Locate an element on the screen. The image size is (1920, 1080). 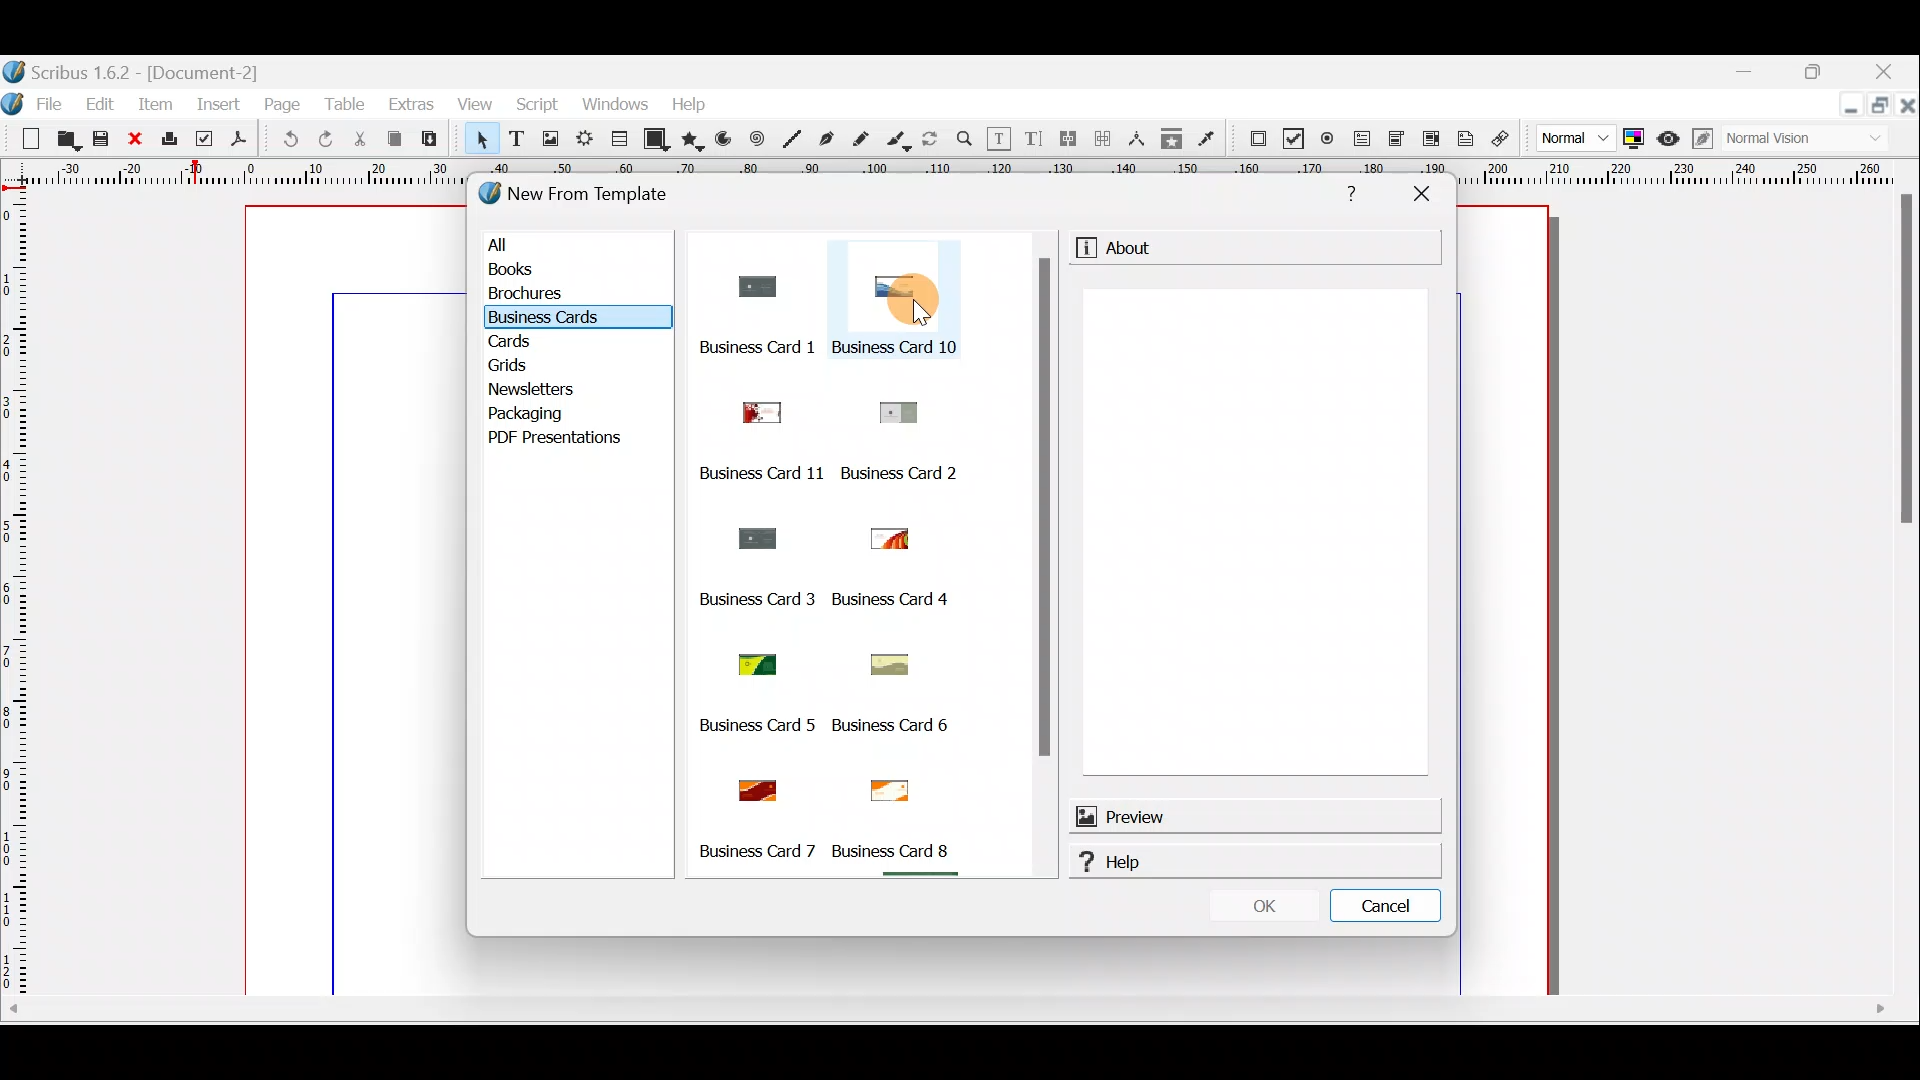
Toggle colour management system is located at coordinates (1635, 137).